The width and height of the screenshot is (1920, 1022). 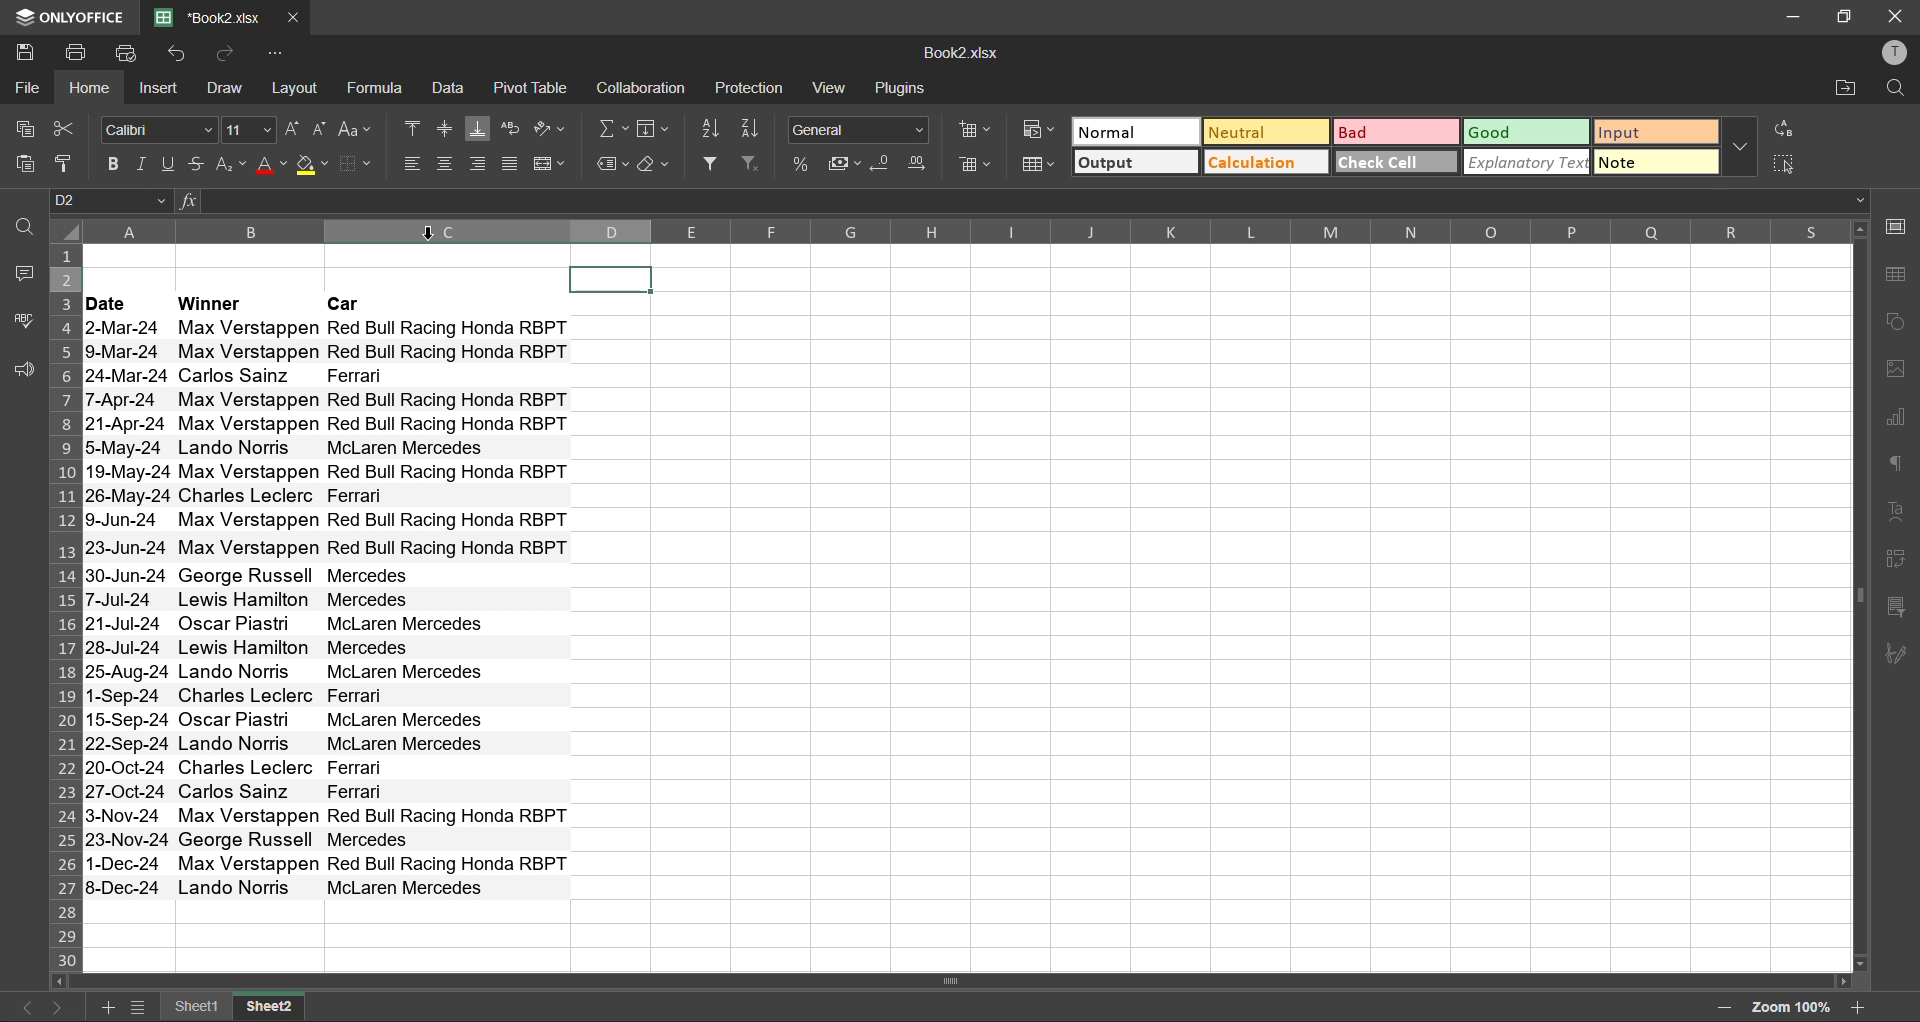 I want to click on Book2.xlsx, so click(x=963, y=55).